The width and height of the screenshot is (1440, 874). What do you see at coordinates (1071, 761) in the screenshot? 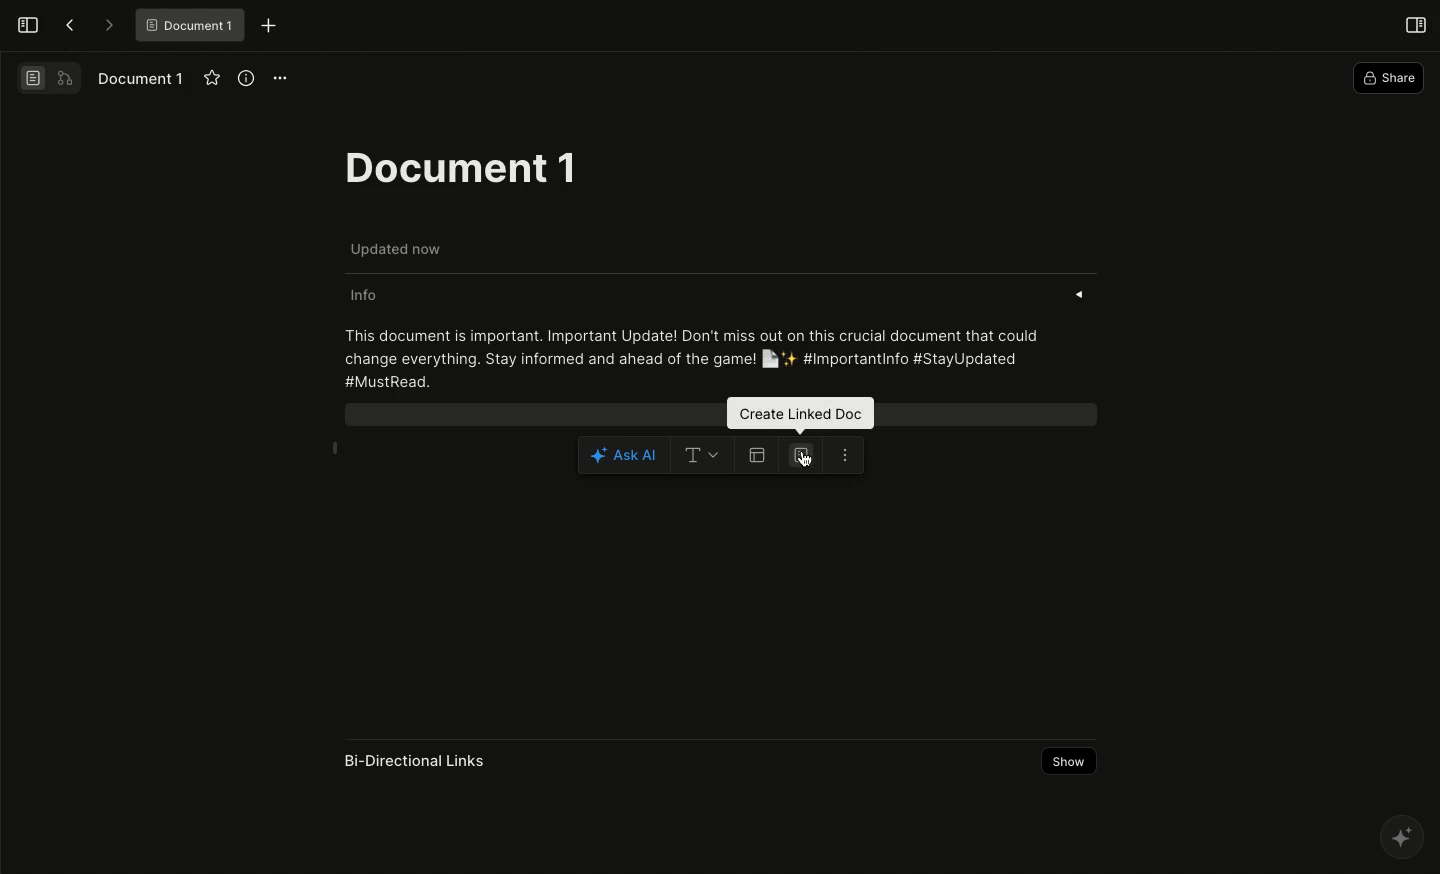
I see `Show` at bounding box center [1071, 761].